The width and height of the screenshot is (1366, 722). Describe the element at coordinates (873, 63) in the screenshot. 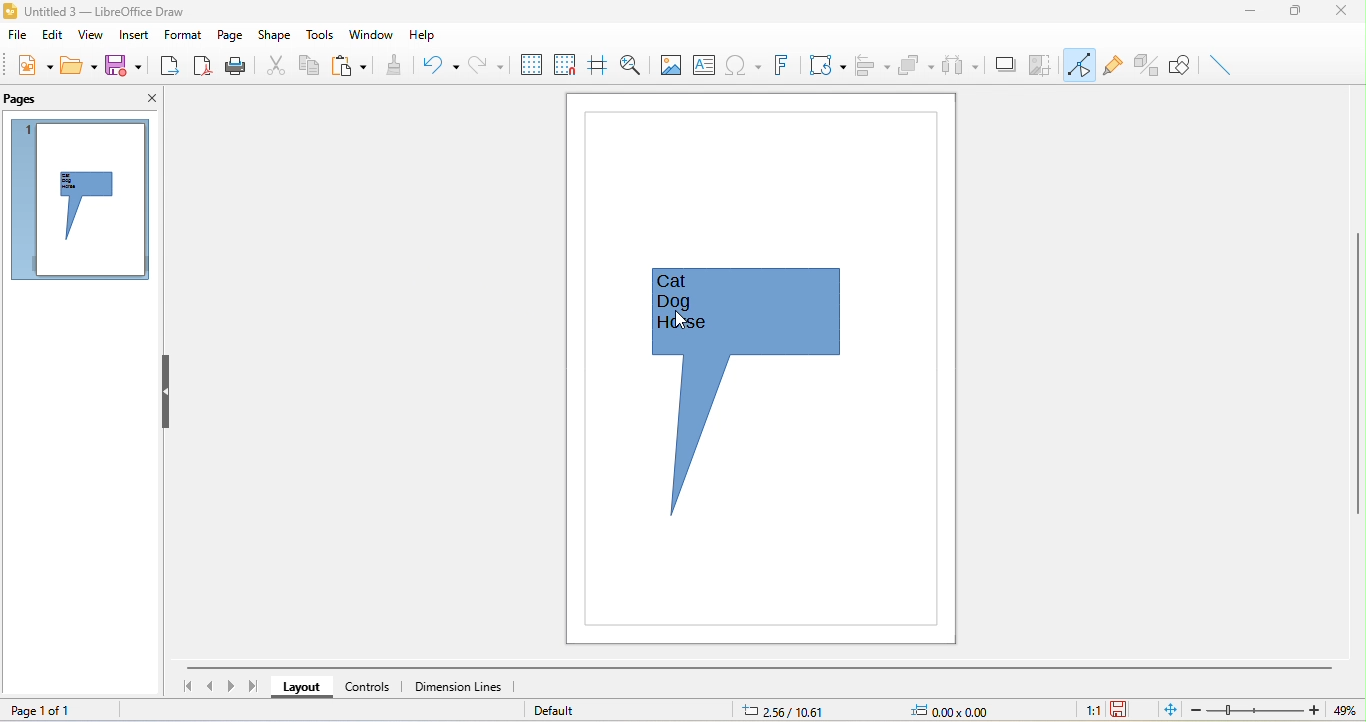

I see `align object` at that location.